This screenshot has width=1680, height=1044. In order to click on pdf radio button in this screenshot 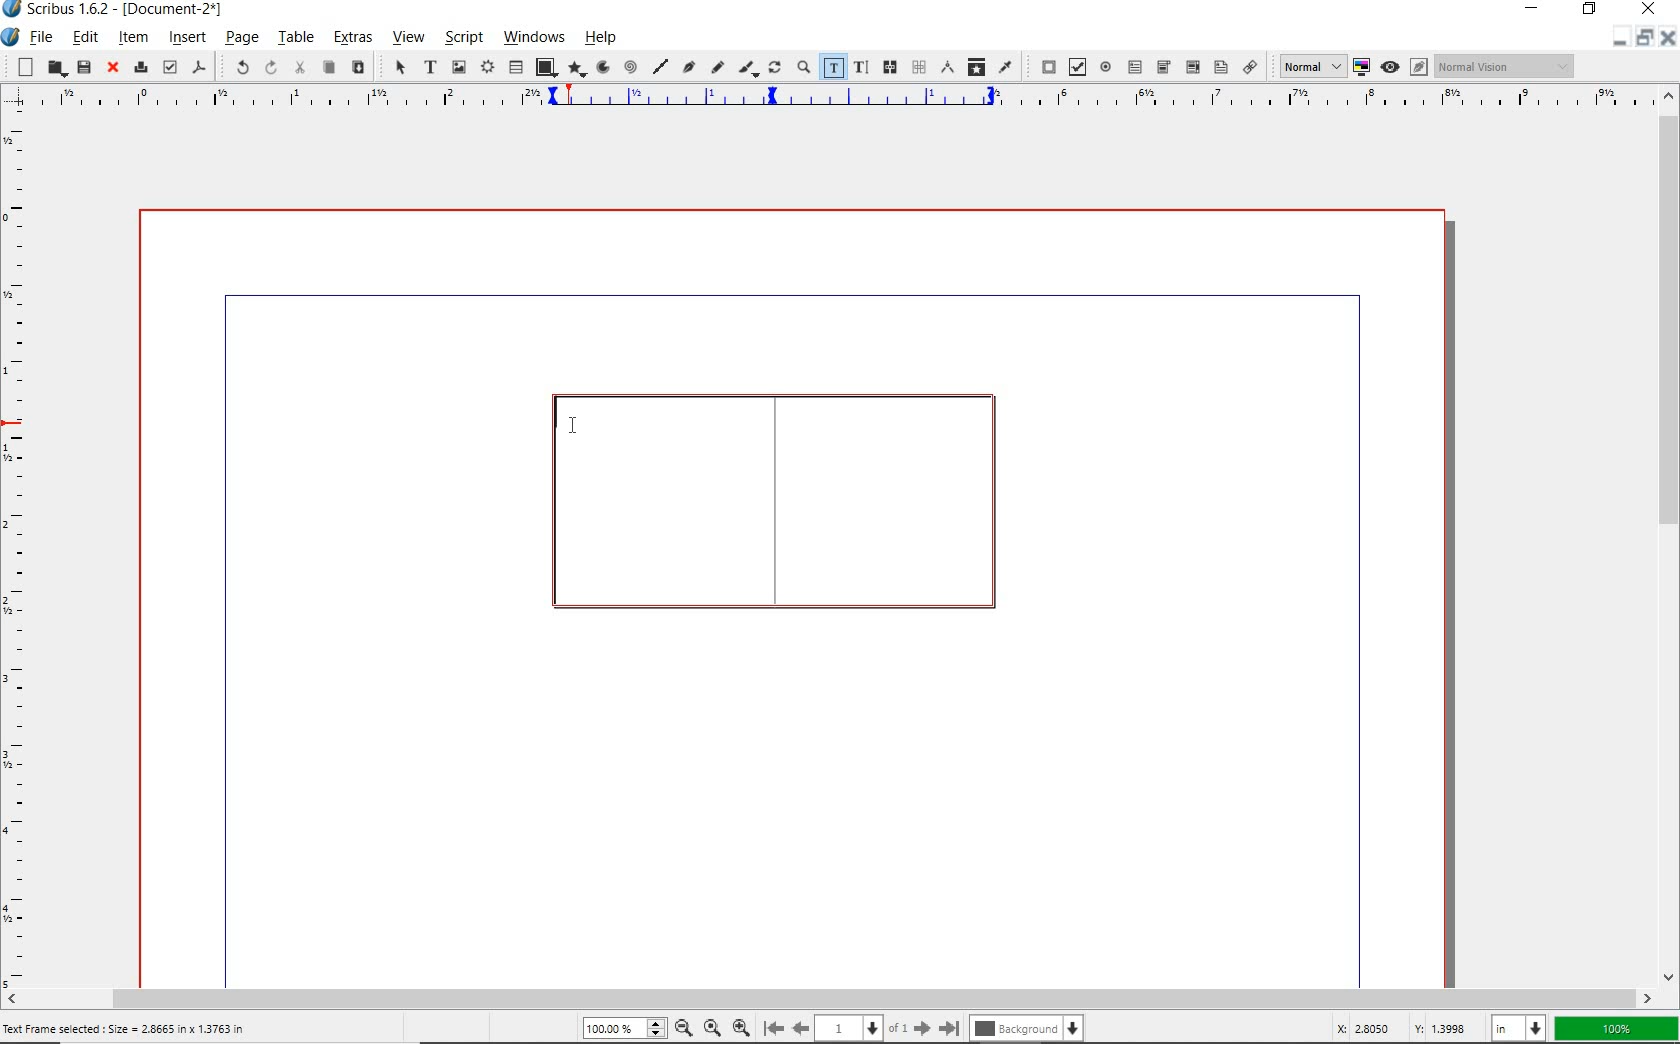, I will do `click(1105, 67)`.